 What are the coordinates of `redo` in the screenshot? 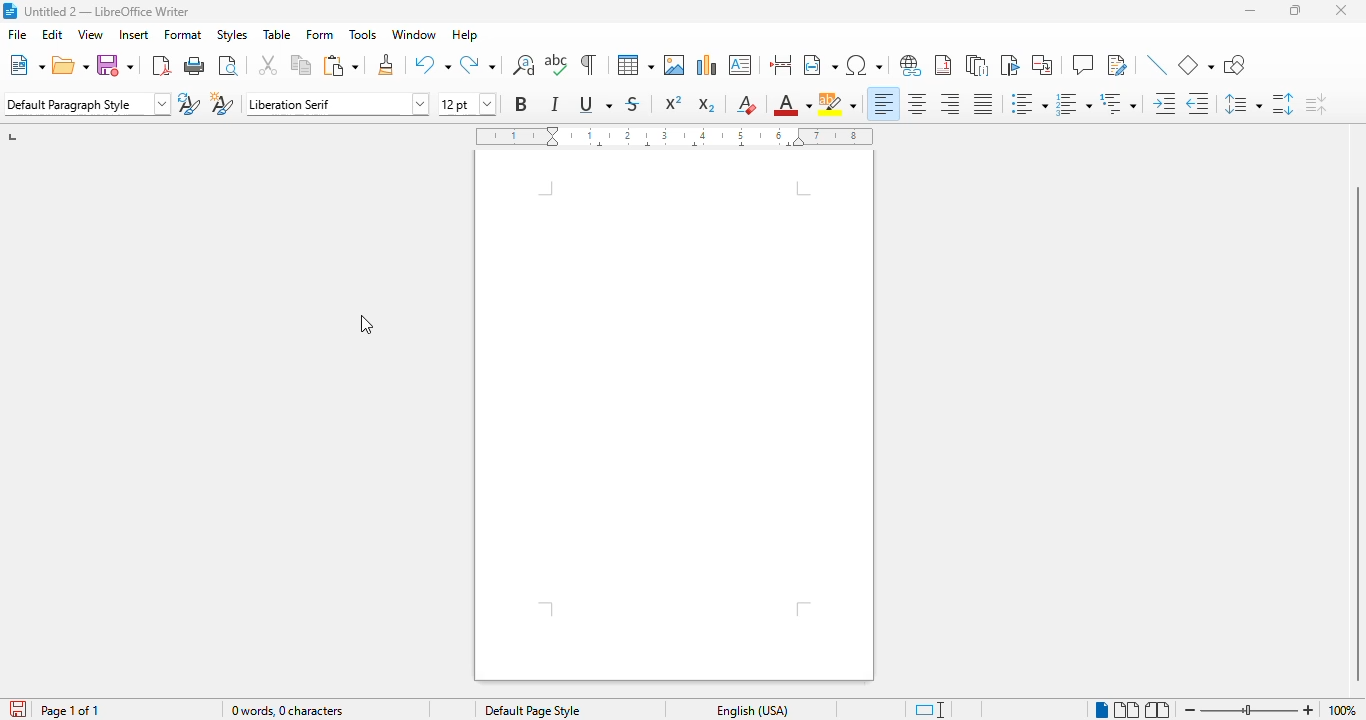 It's located at (477, 65).